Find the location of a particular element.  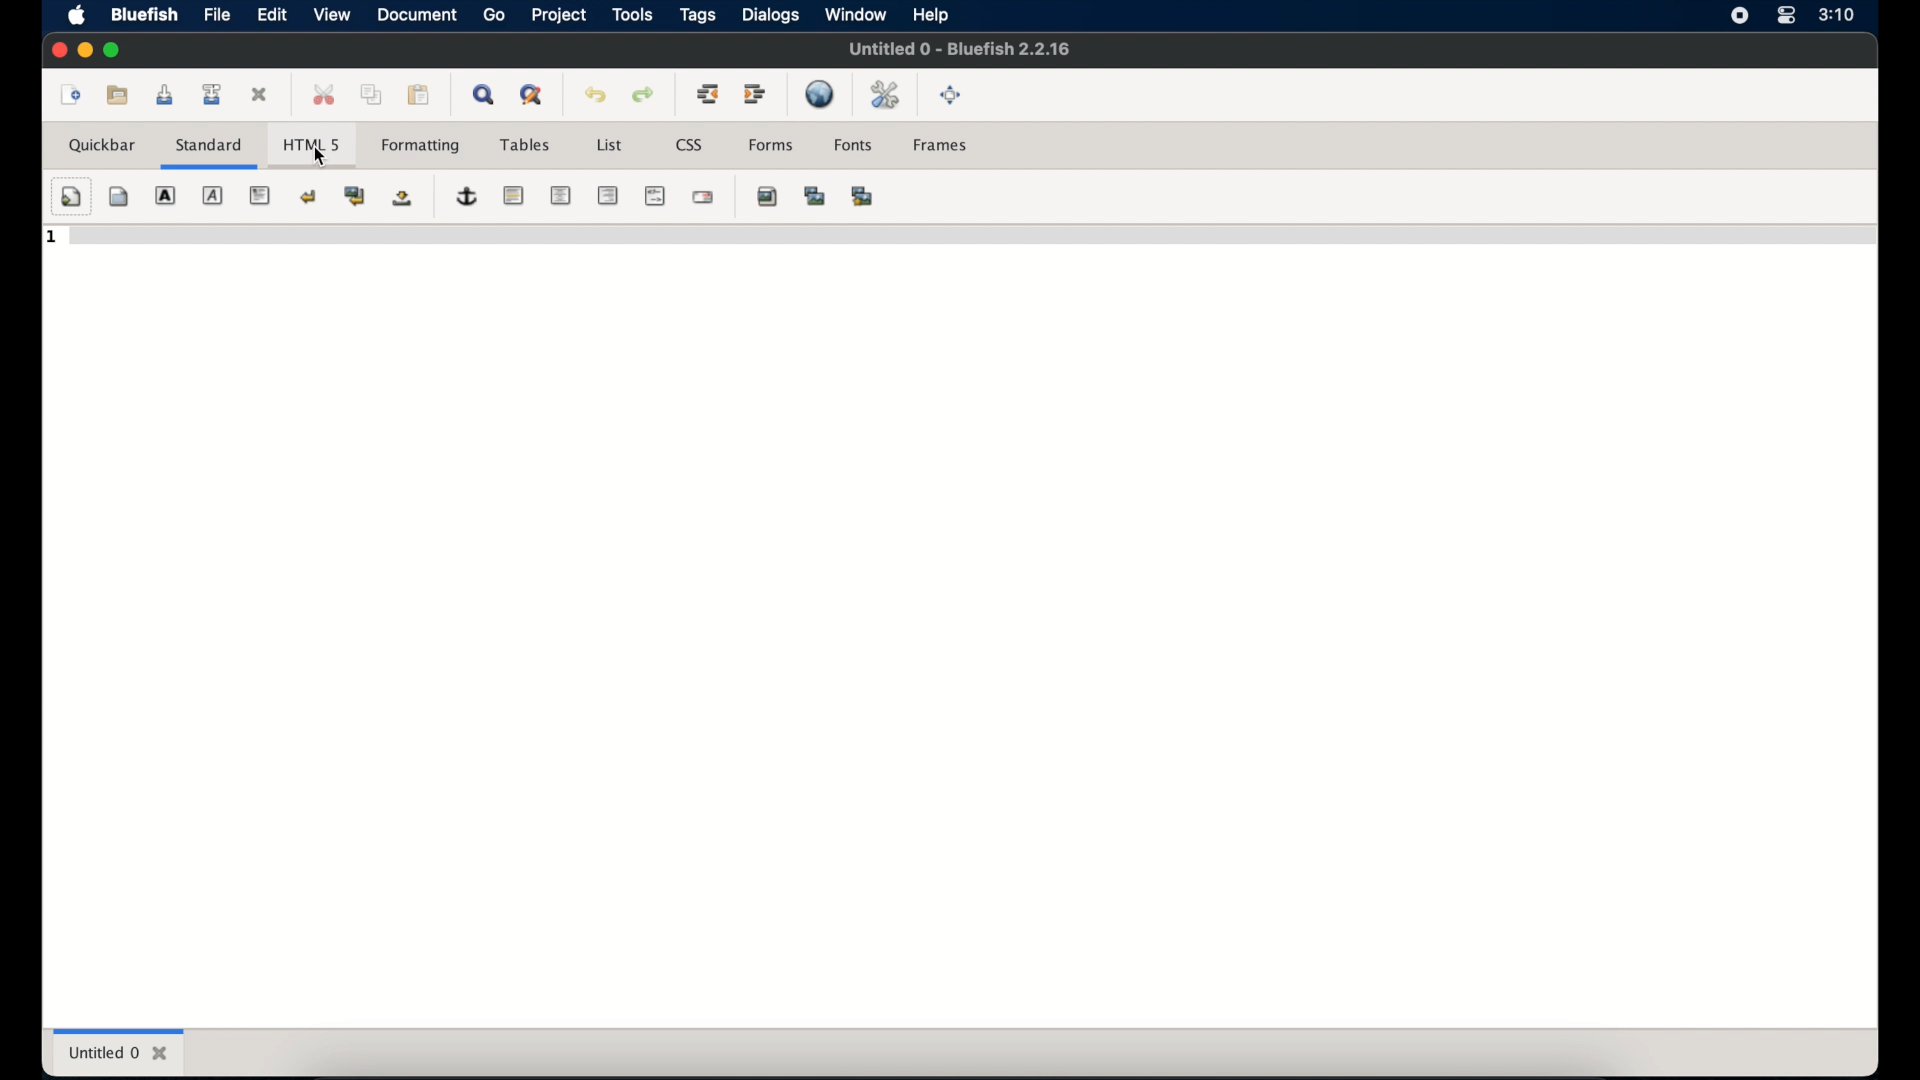

help is located at coordinates (931, 16).